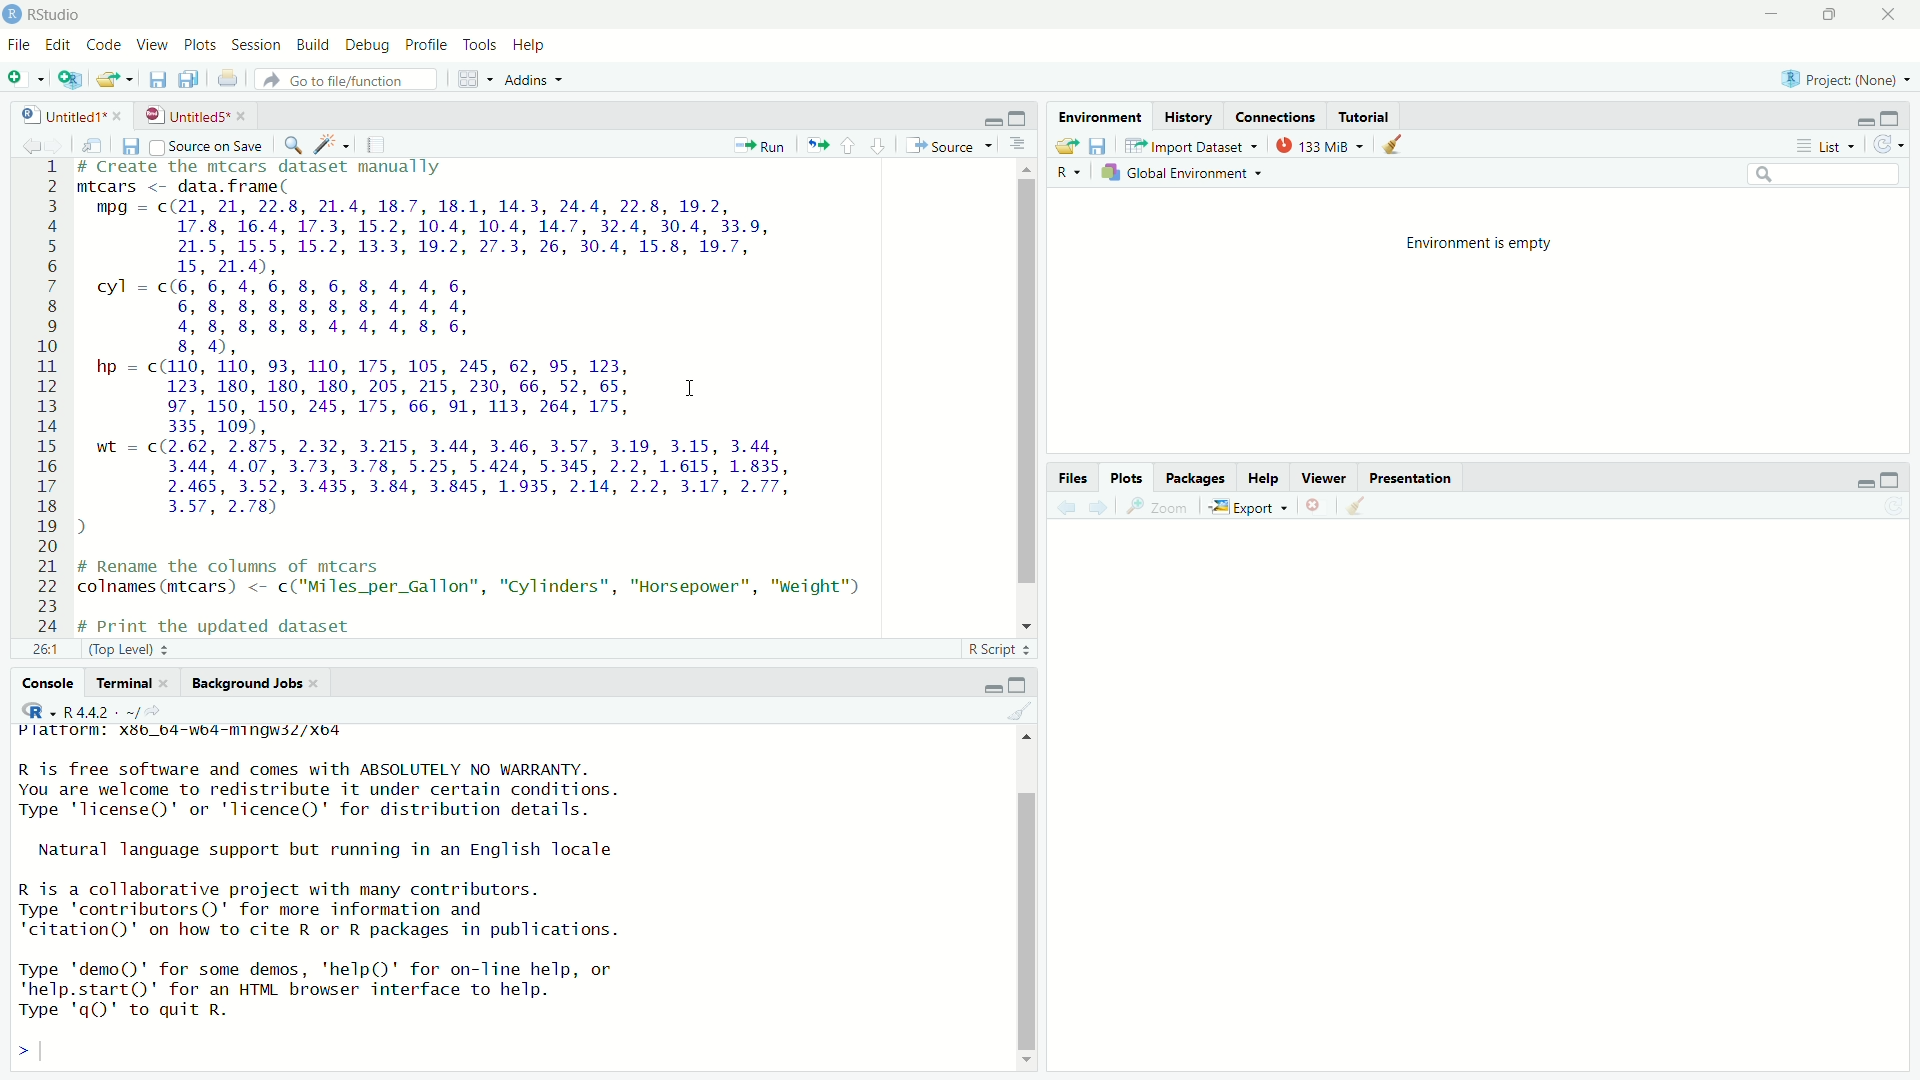  I want to click on cursor, so click(688, 387).